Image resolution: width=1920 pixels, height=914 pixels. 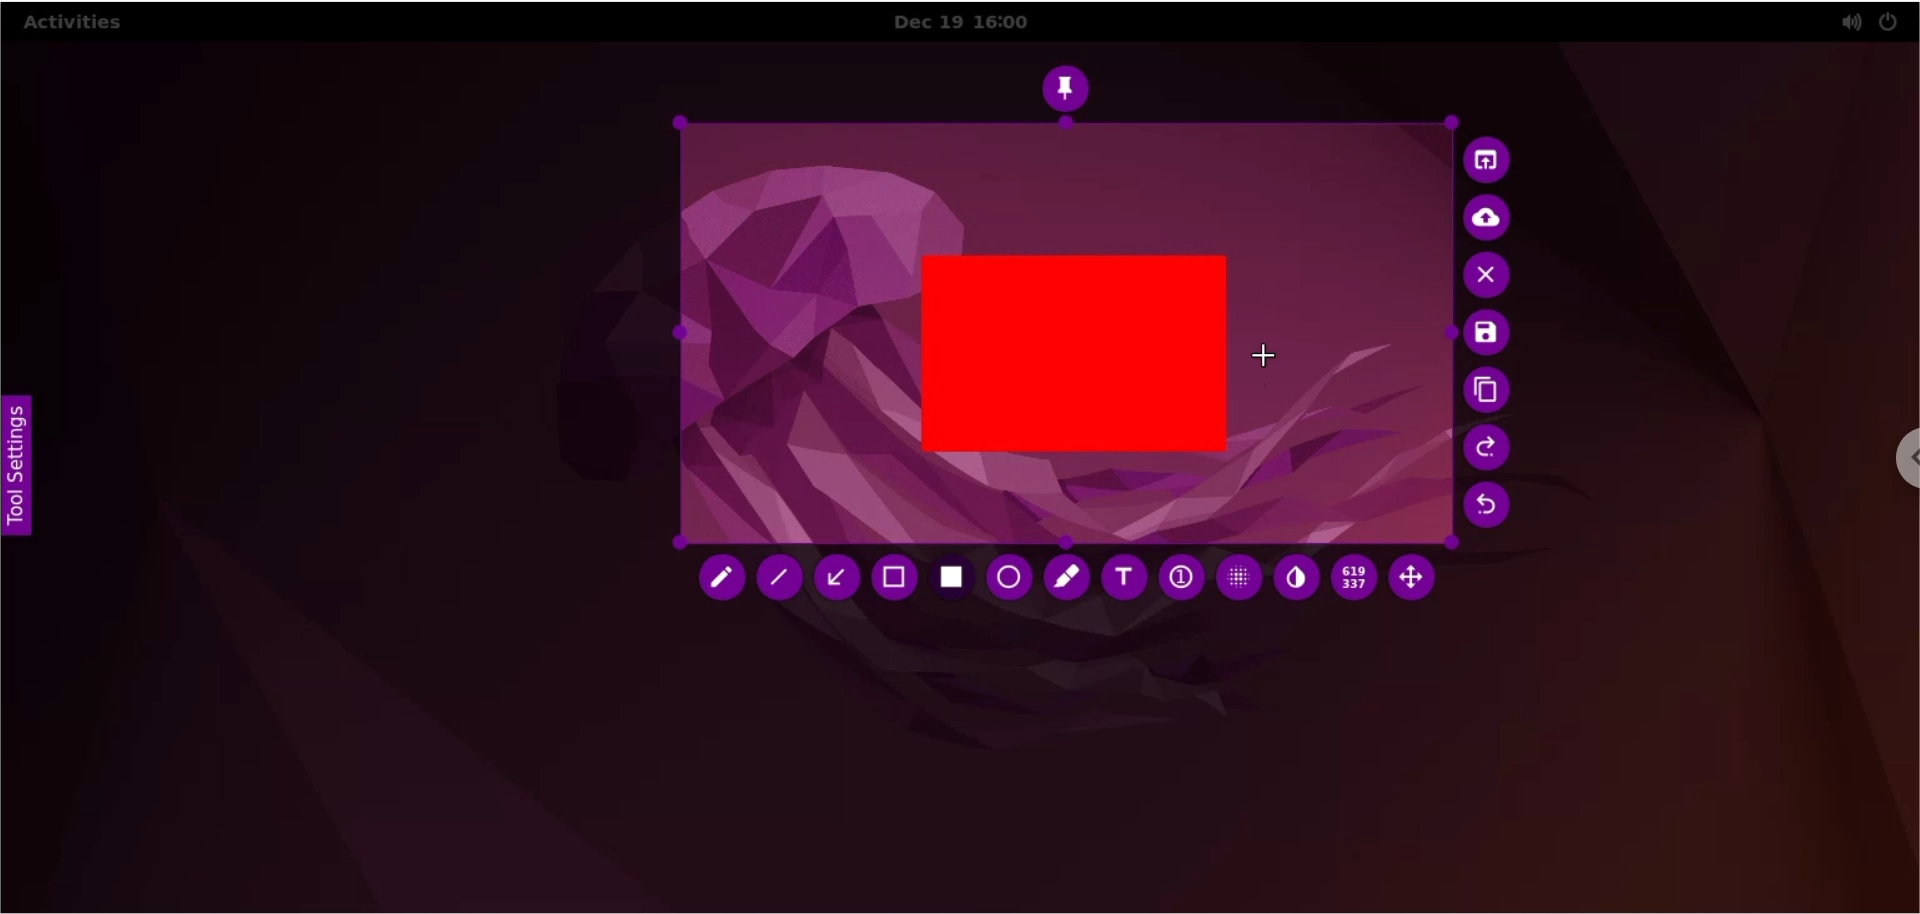 I want to click on copy to clipboards, so click(x=1485, y=392).